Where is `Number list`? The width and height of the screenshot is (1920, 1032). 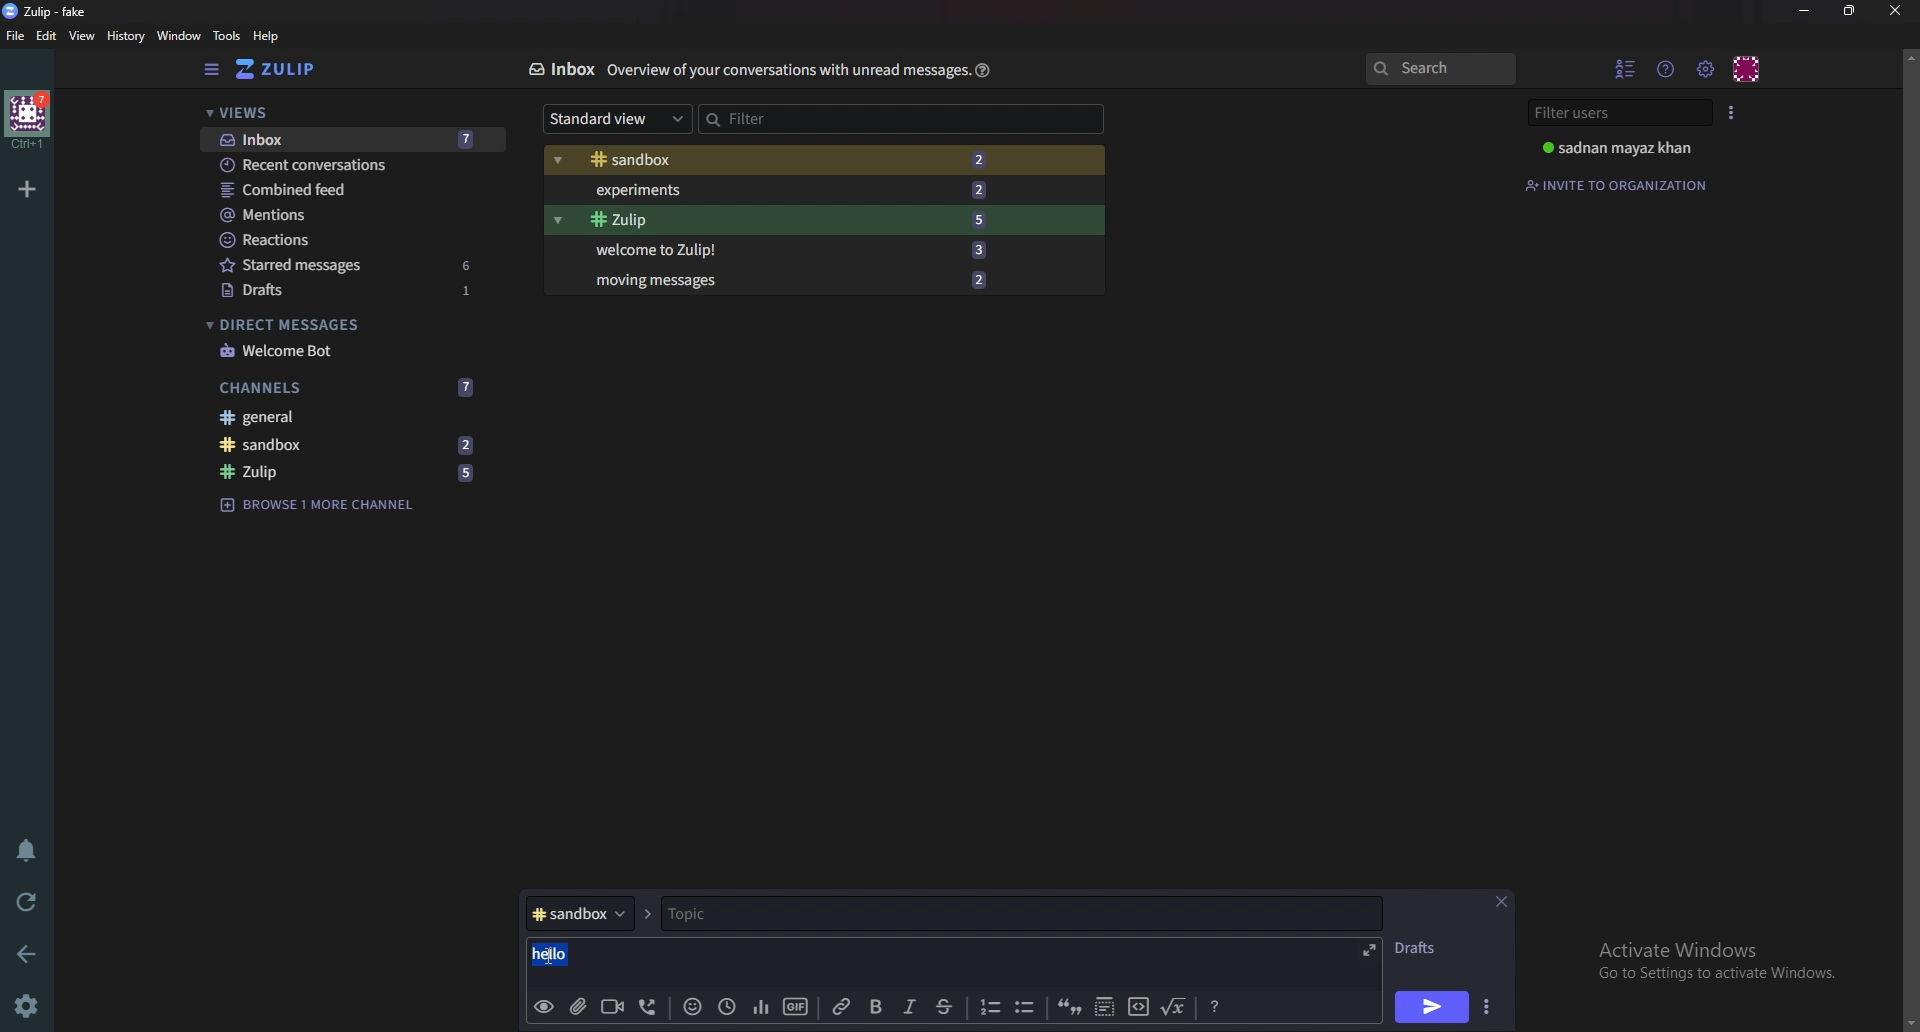 Number list is located at coordinates (987, 1007).